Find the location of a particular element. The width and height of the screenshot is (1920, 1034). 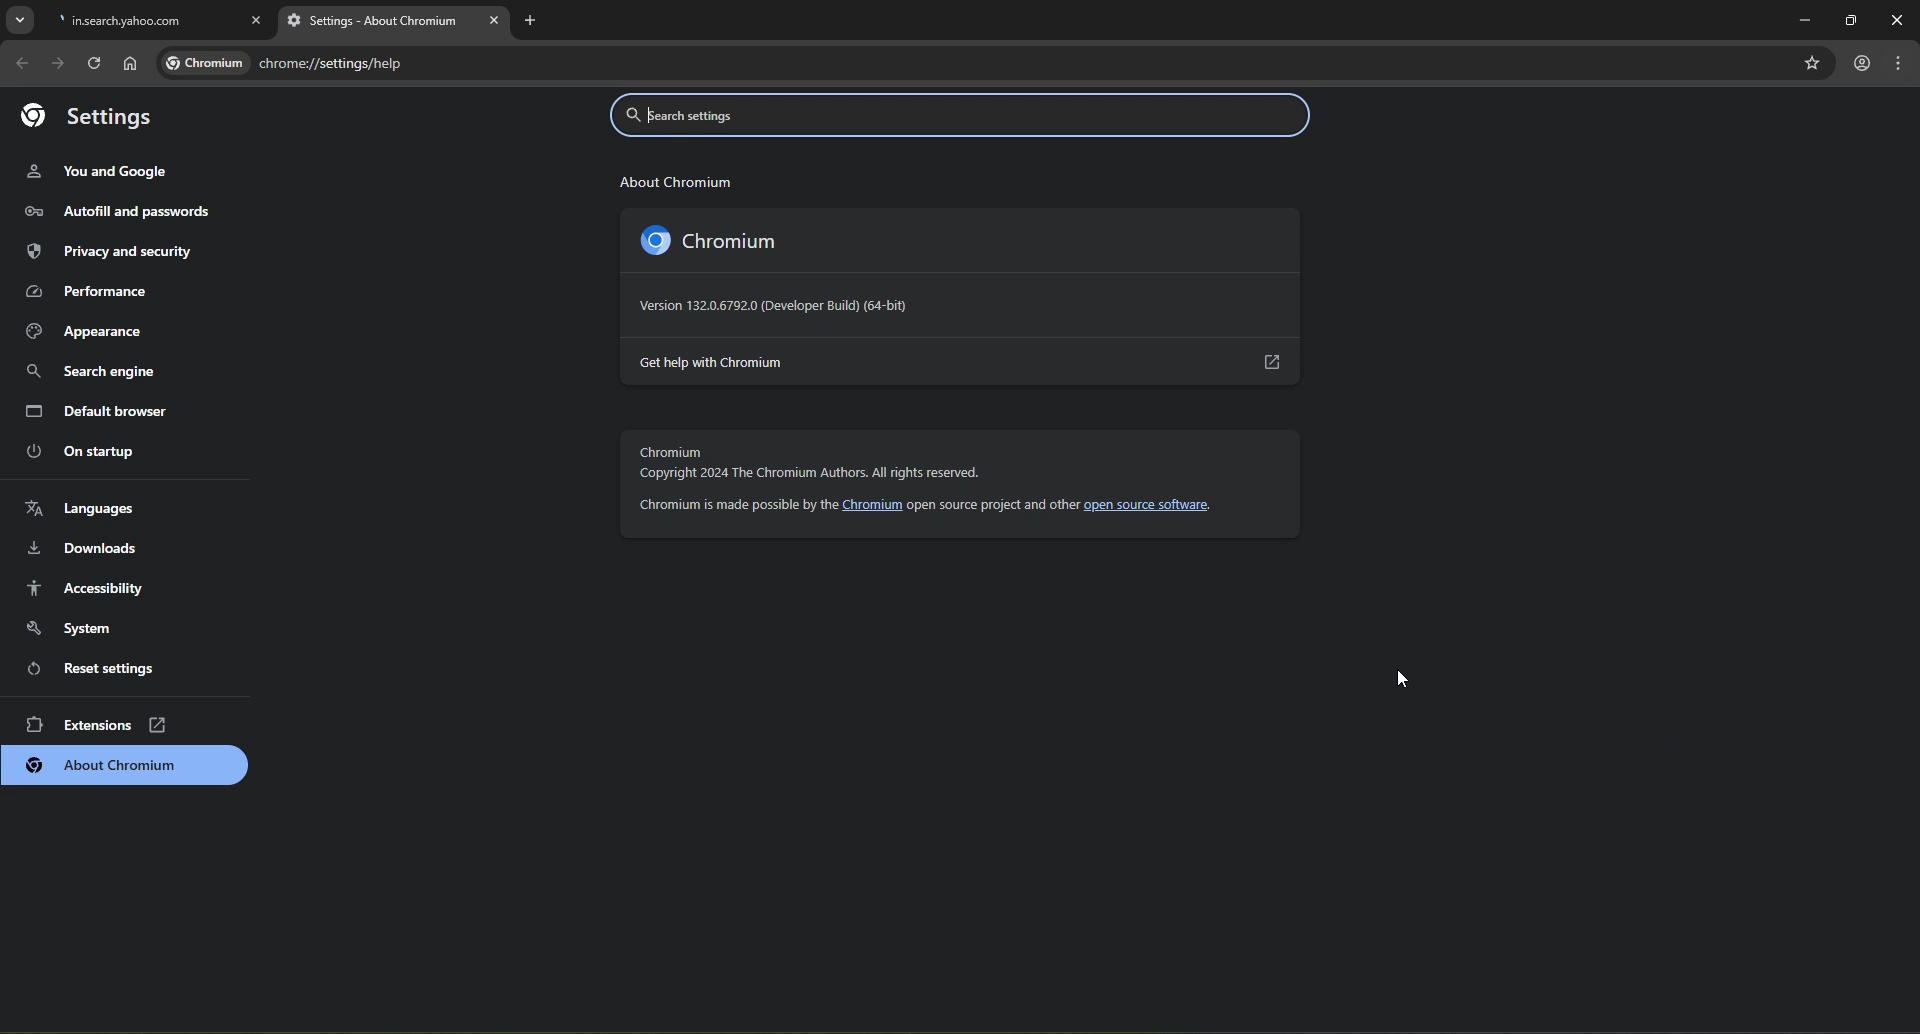

Logo is located at coordinates (86, 116).